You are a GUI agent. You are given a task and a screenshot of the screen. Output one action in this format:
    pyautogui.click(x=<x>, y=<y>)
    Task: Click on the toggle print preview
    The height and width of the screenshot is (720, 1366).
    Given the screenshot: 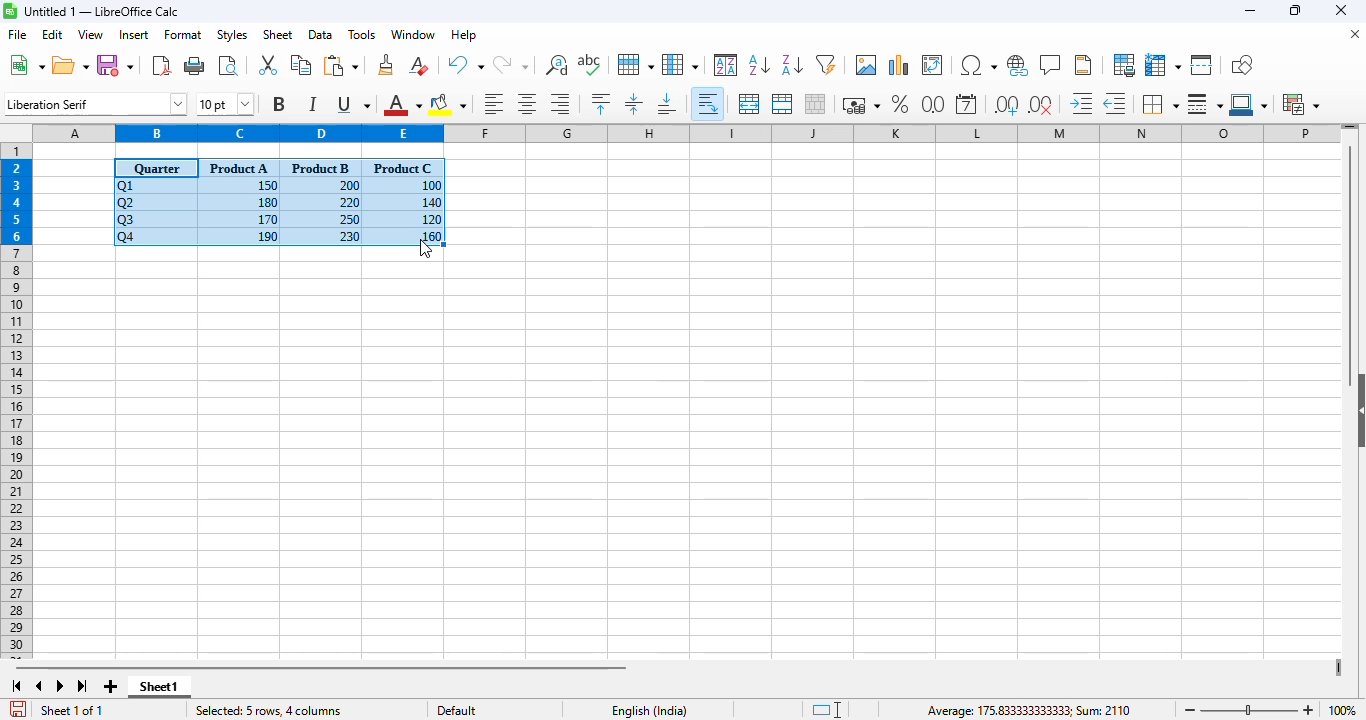 What is the action you would take?
    pyautogui.click(x=228, y=66)
    